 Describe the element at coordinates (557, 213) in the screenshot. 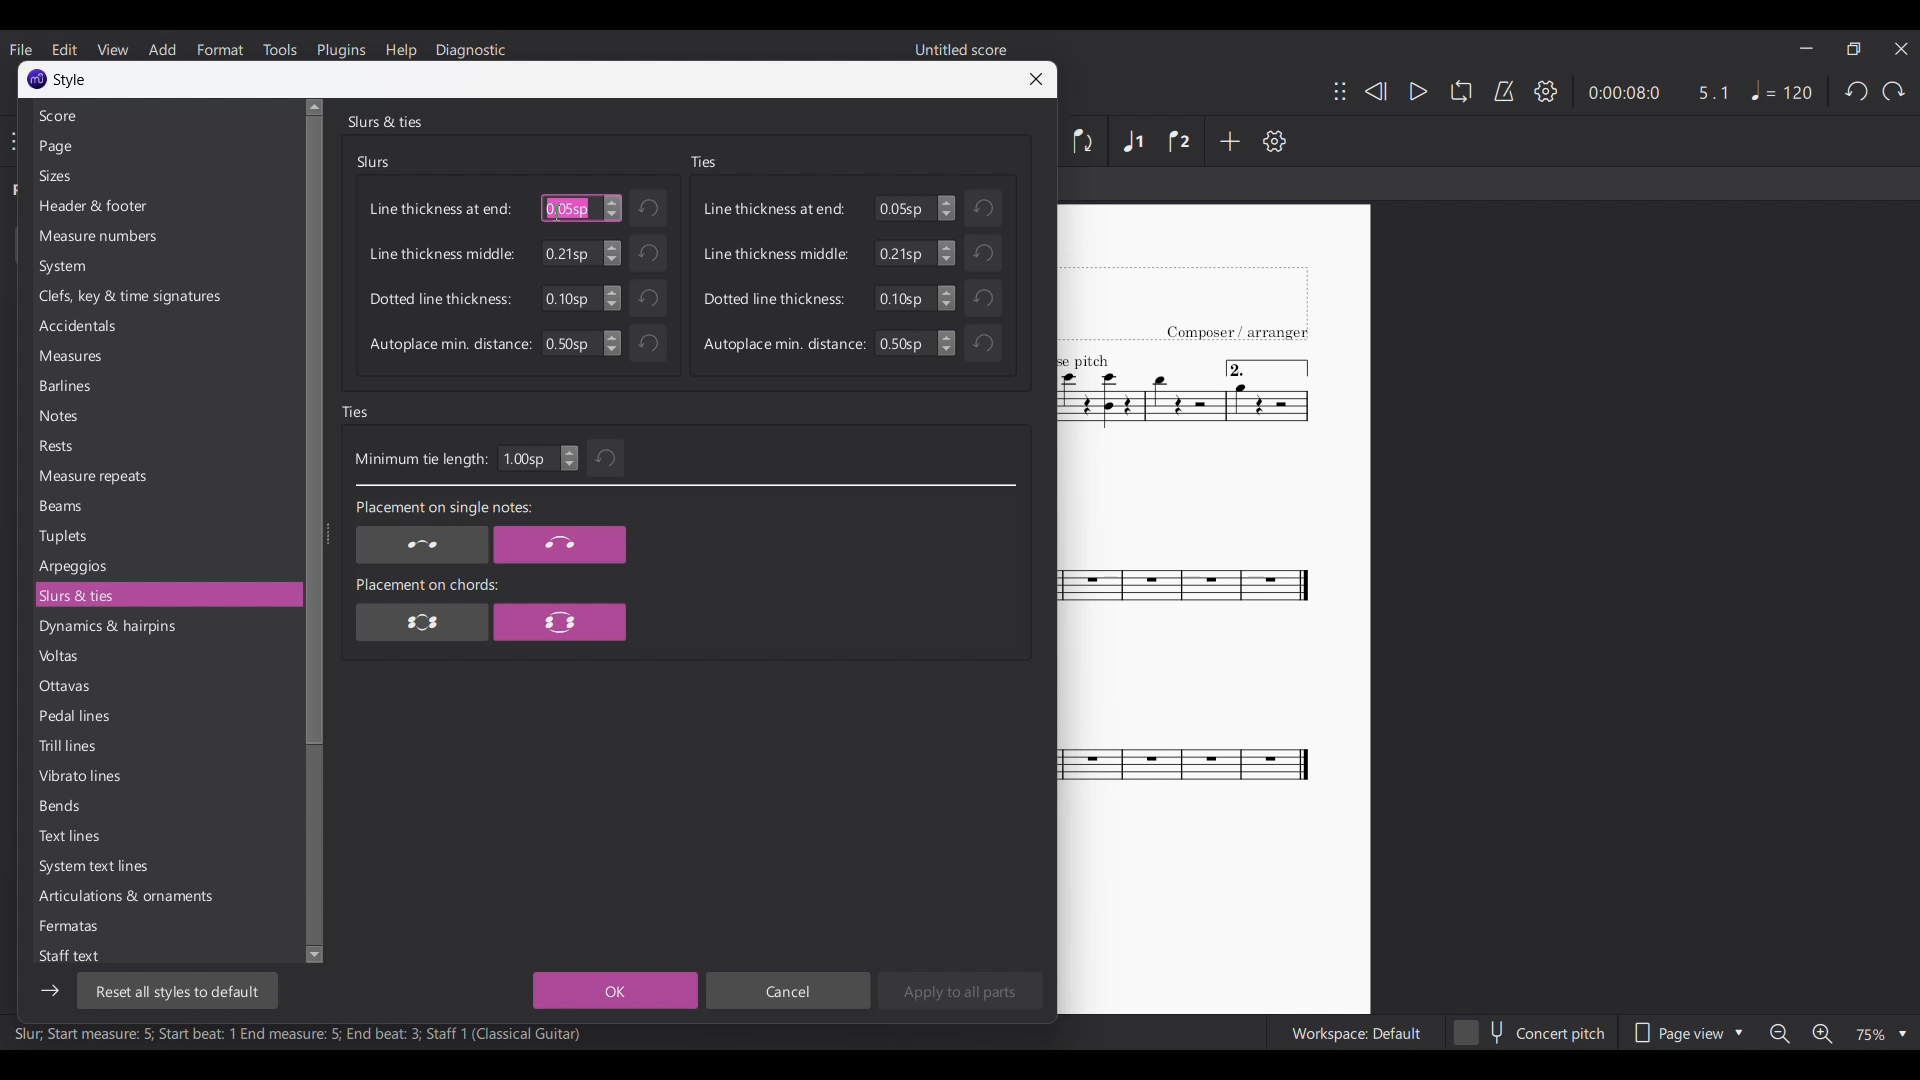

I see `Cursor` at that location.